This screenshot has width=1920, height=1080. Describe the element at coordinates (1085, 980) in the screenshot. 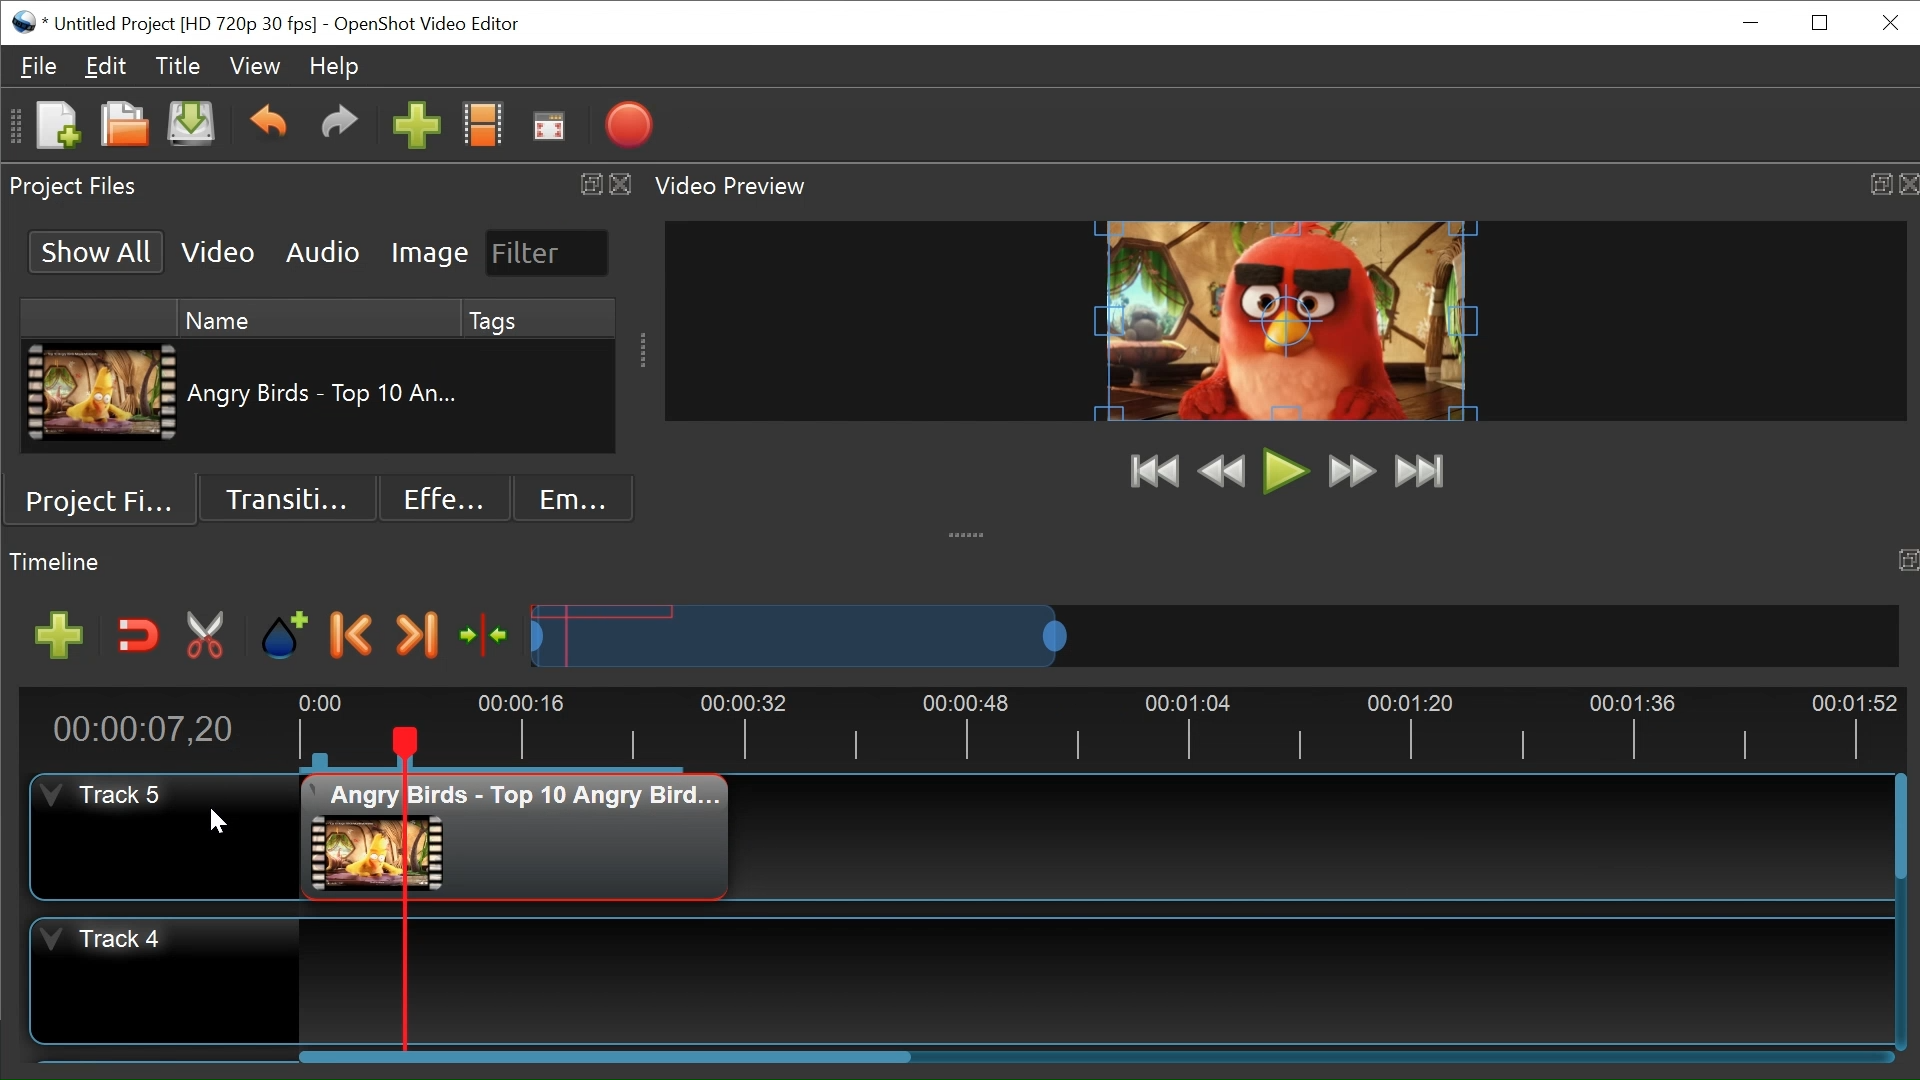

I see `Track Panel` at that location.